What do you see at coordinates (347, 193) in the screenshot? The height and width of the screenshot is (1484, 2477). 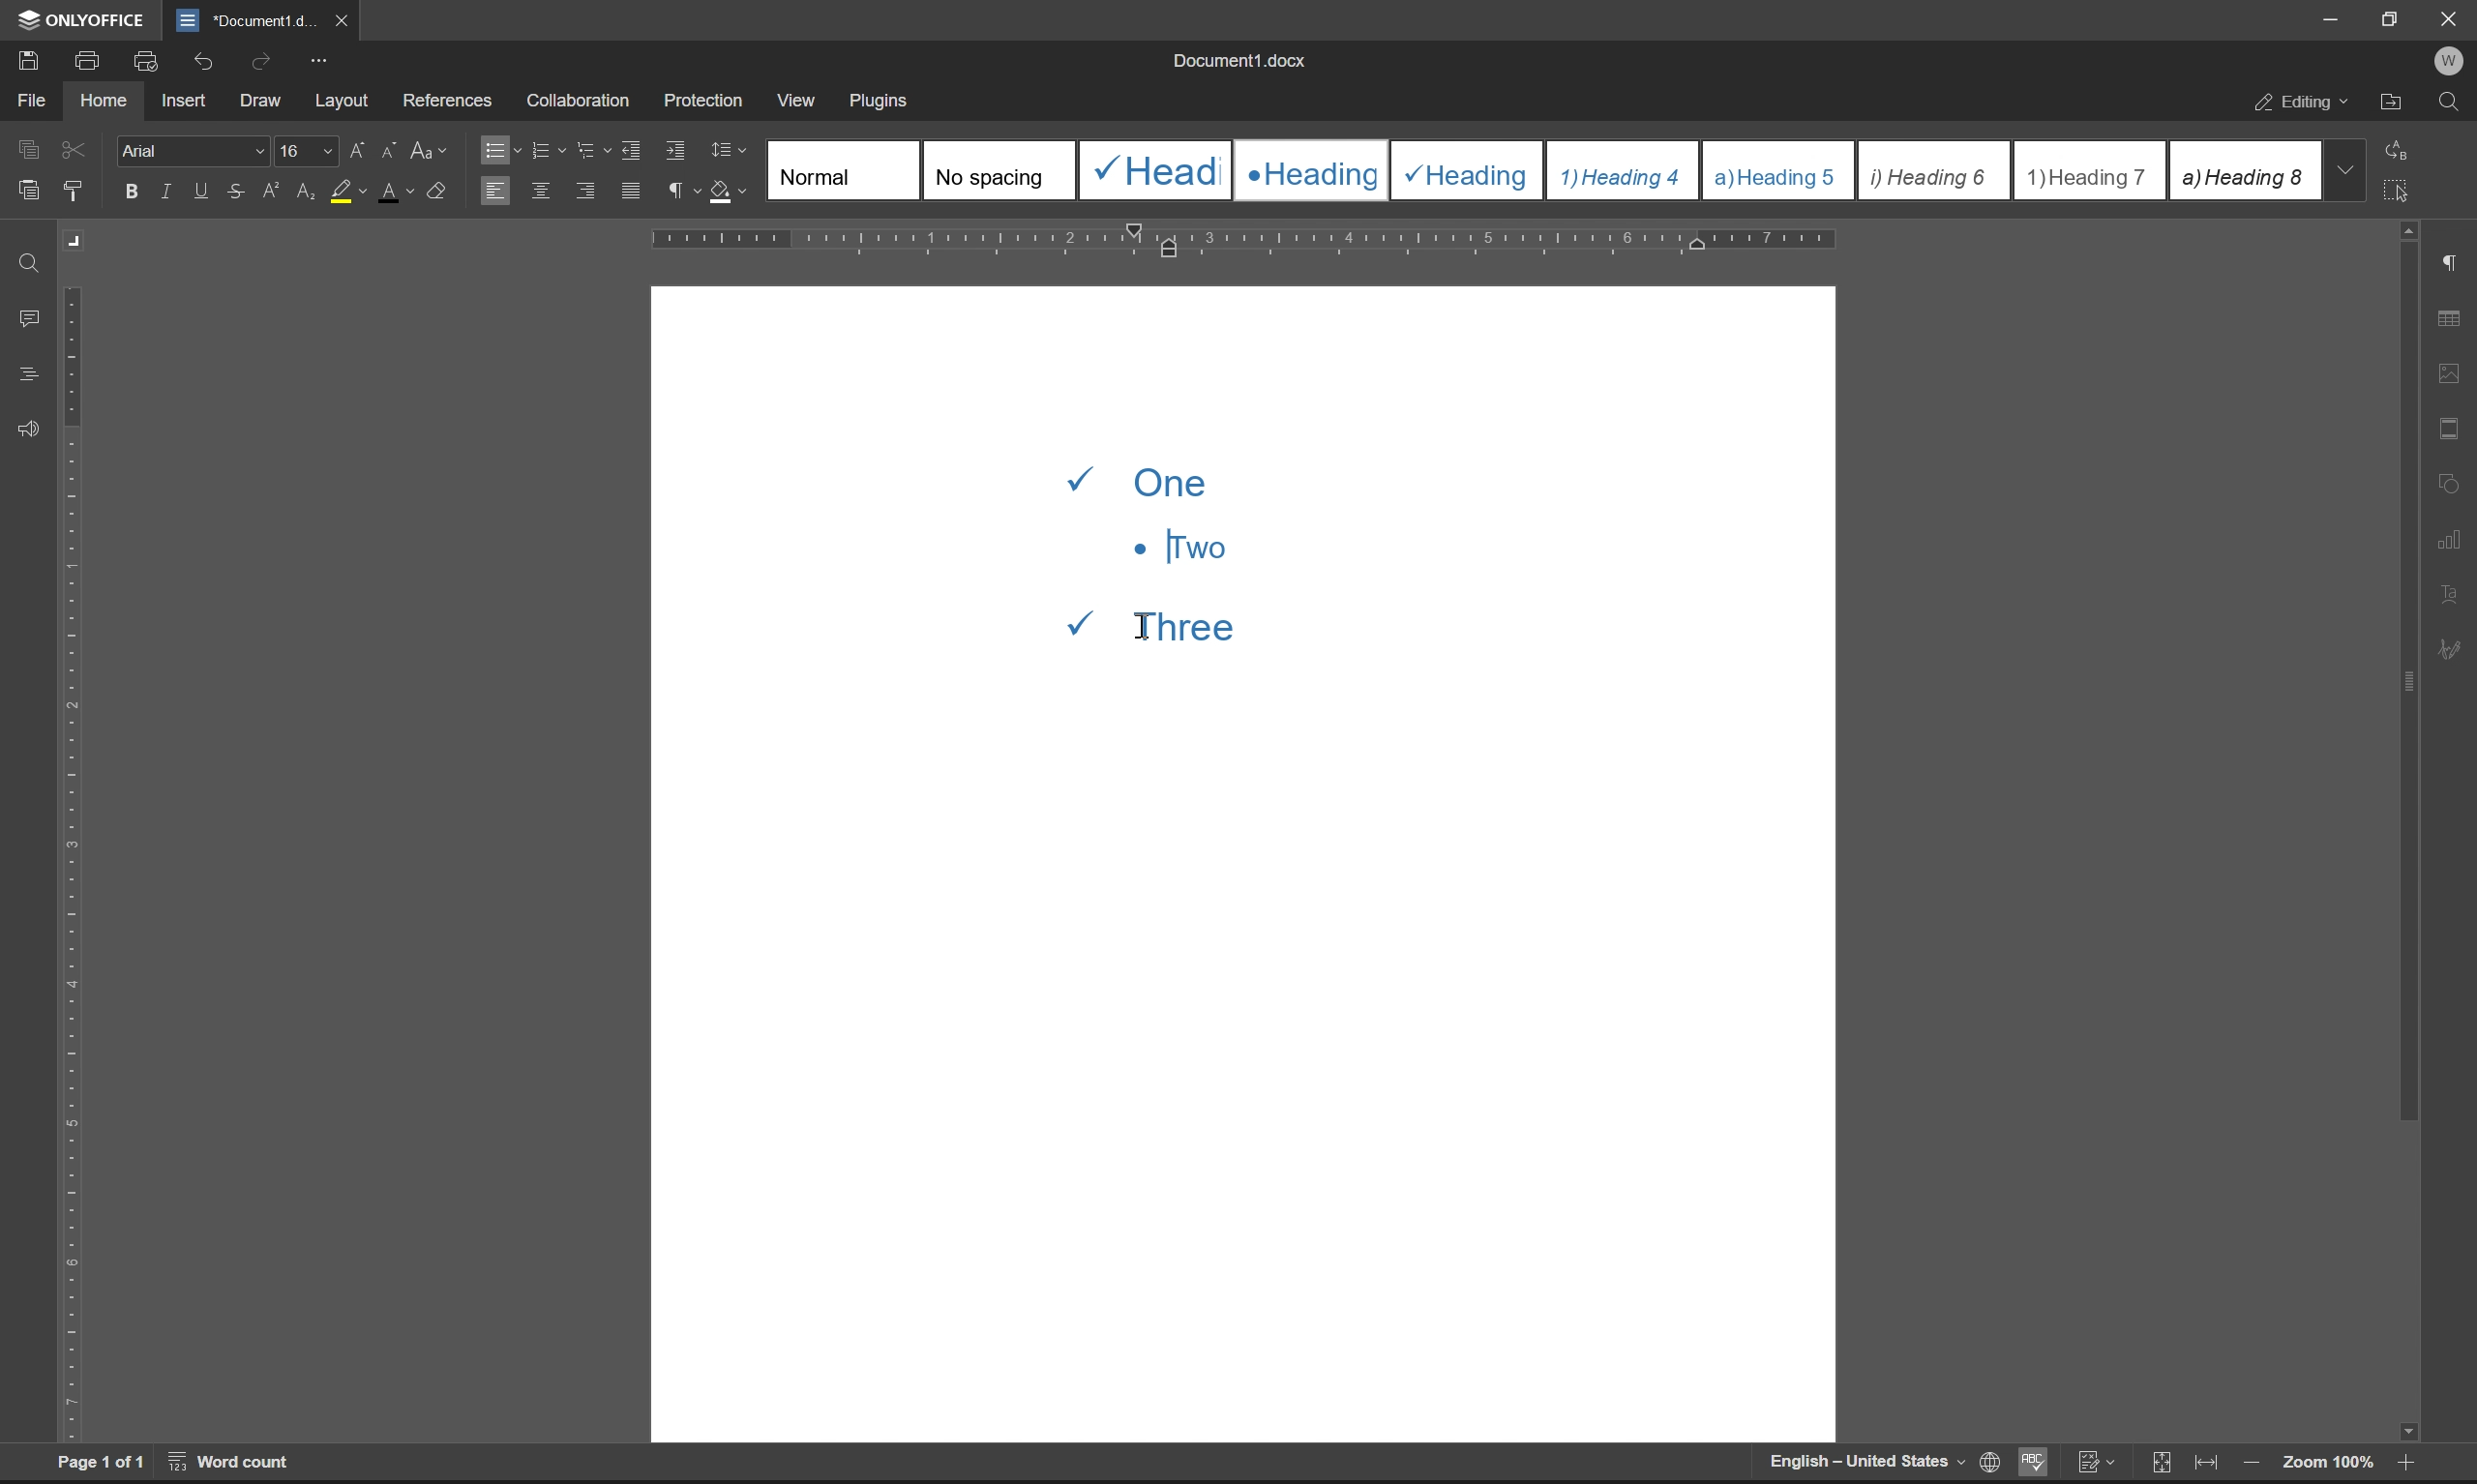 I see `background color` at bounding box center [347, 193].